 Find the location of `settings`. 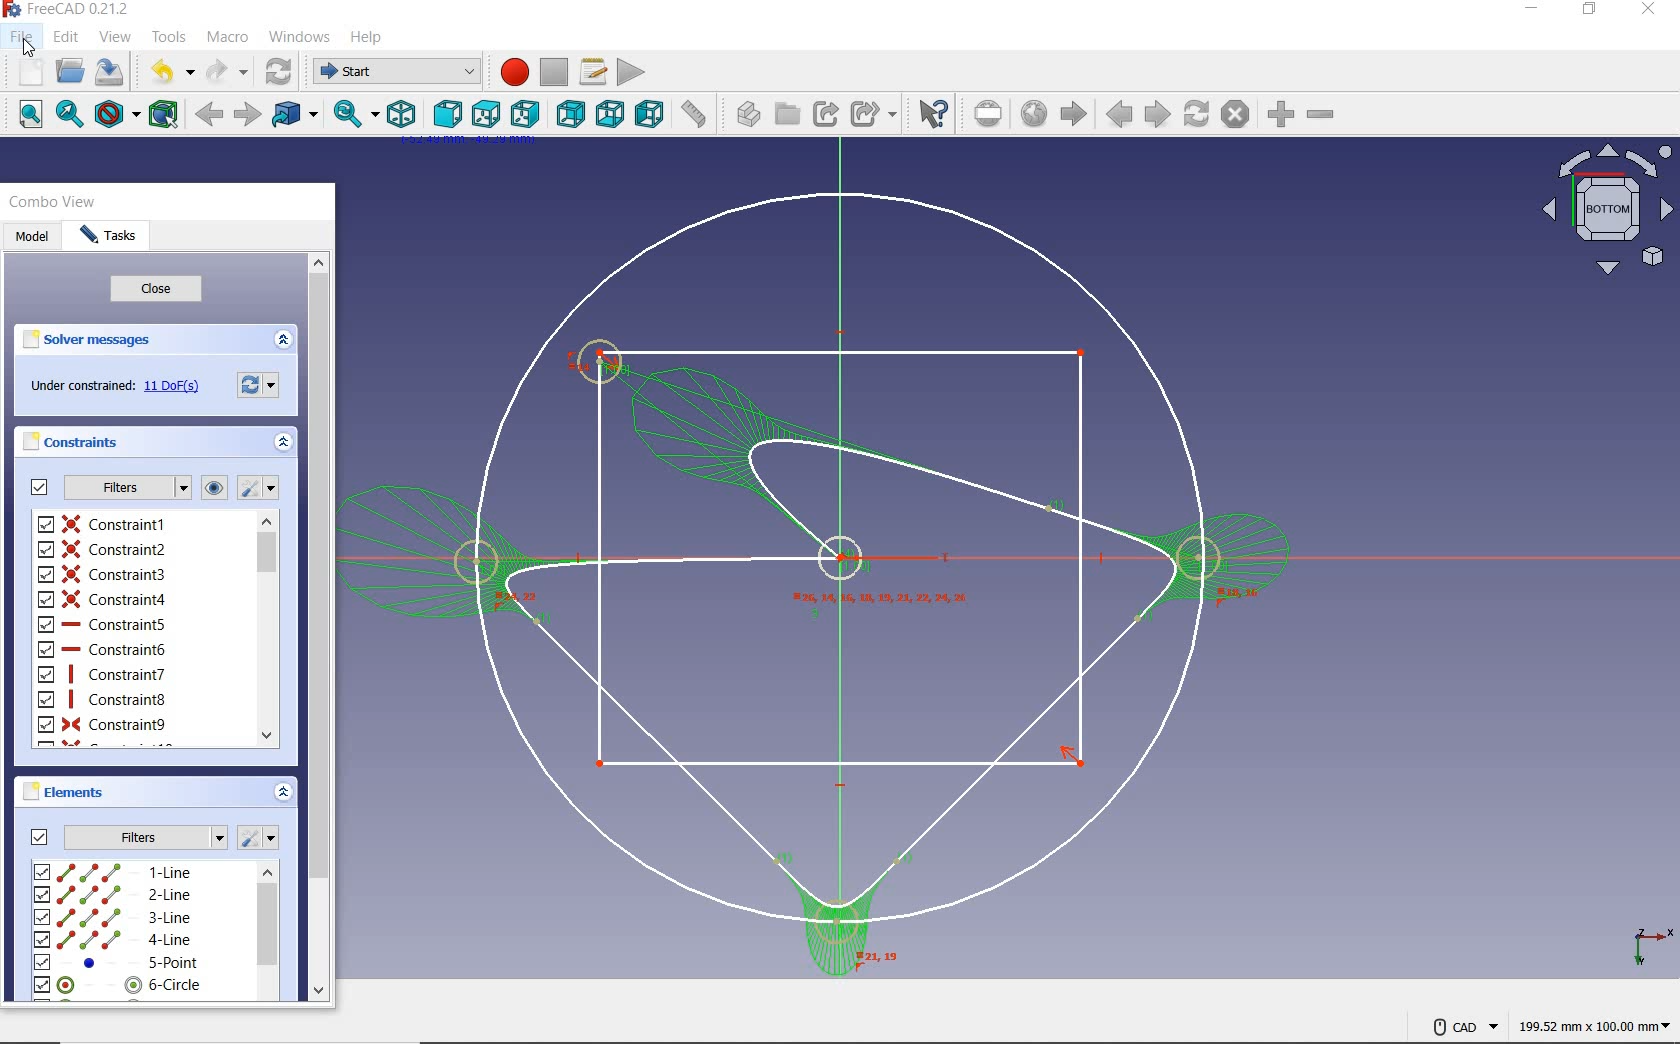

settings is located at coordinates (260, 486).